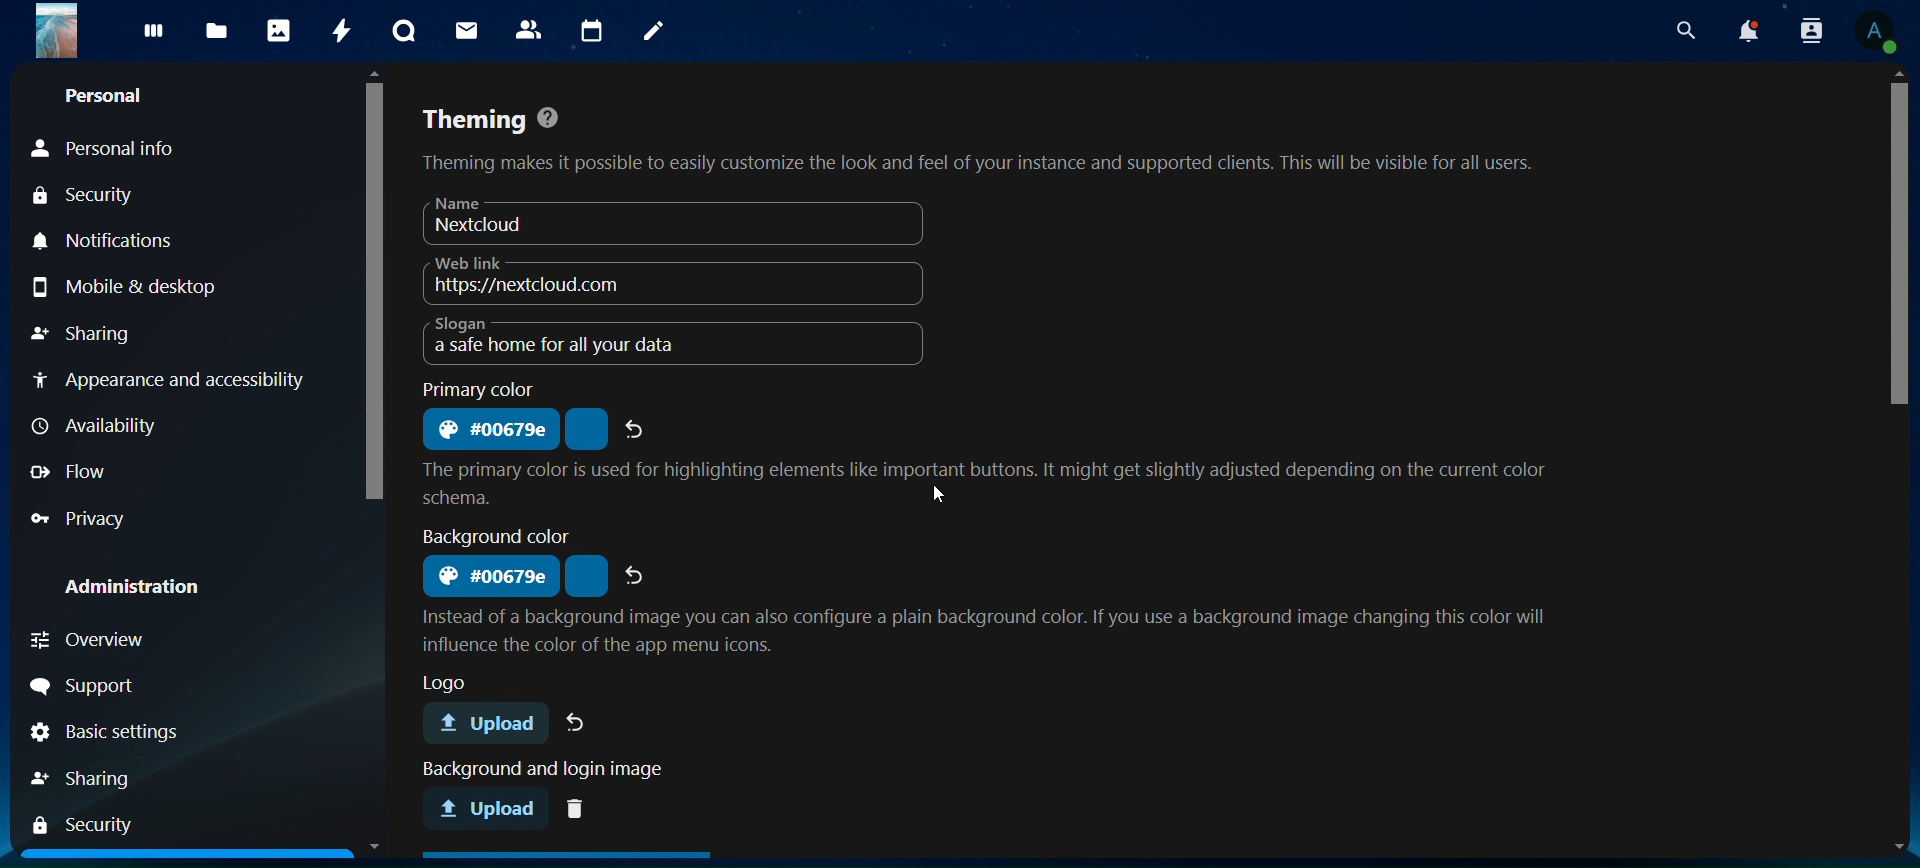  I want to click on scroll bar, so click(1904, 244).